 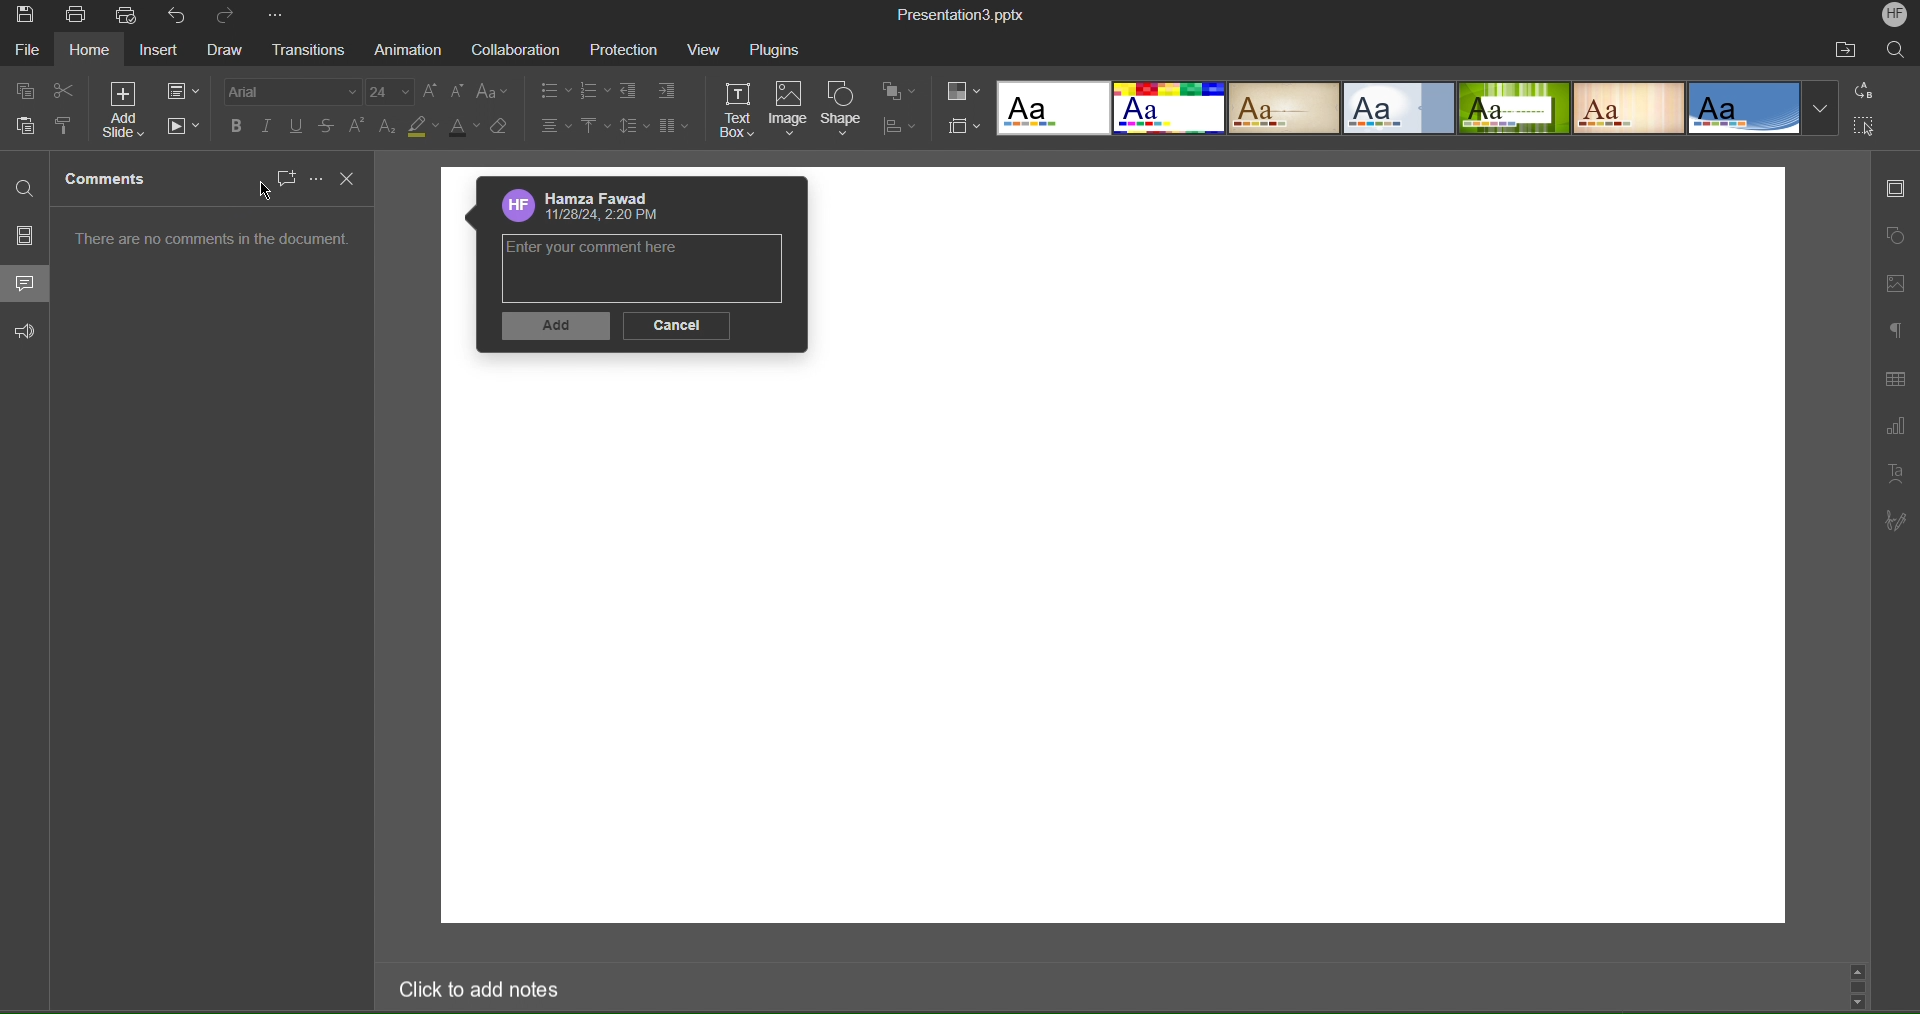 What do you see at coordinates (65, 91) in the screenshot?
I see `cut` at bounding box center [65, 91].